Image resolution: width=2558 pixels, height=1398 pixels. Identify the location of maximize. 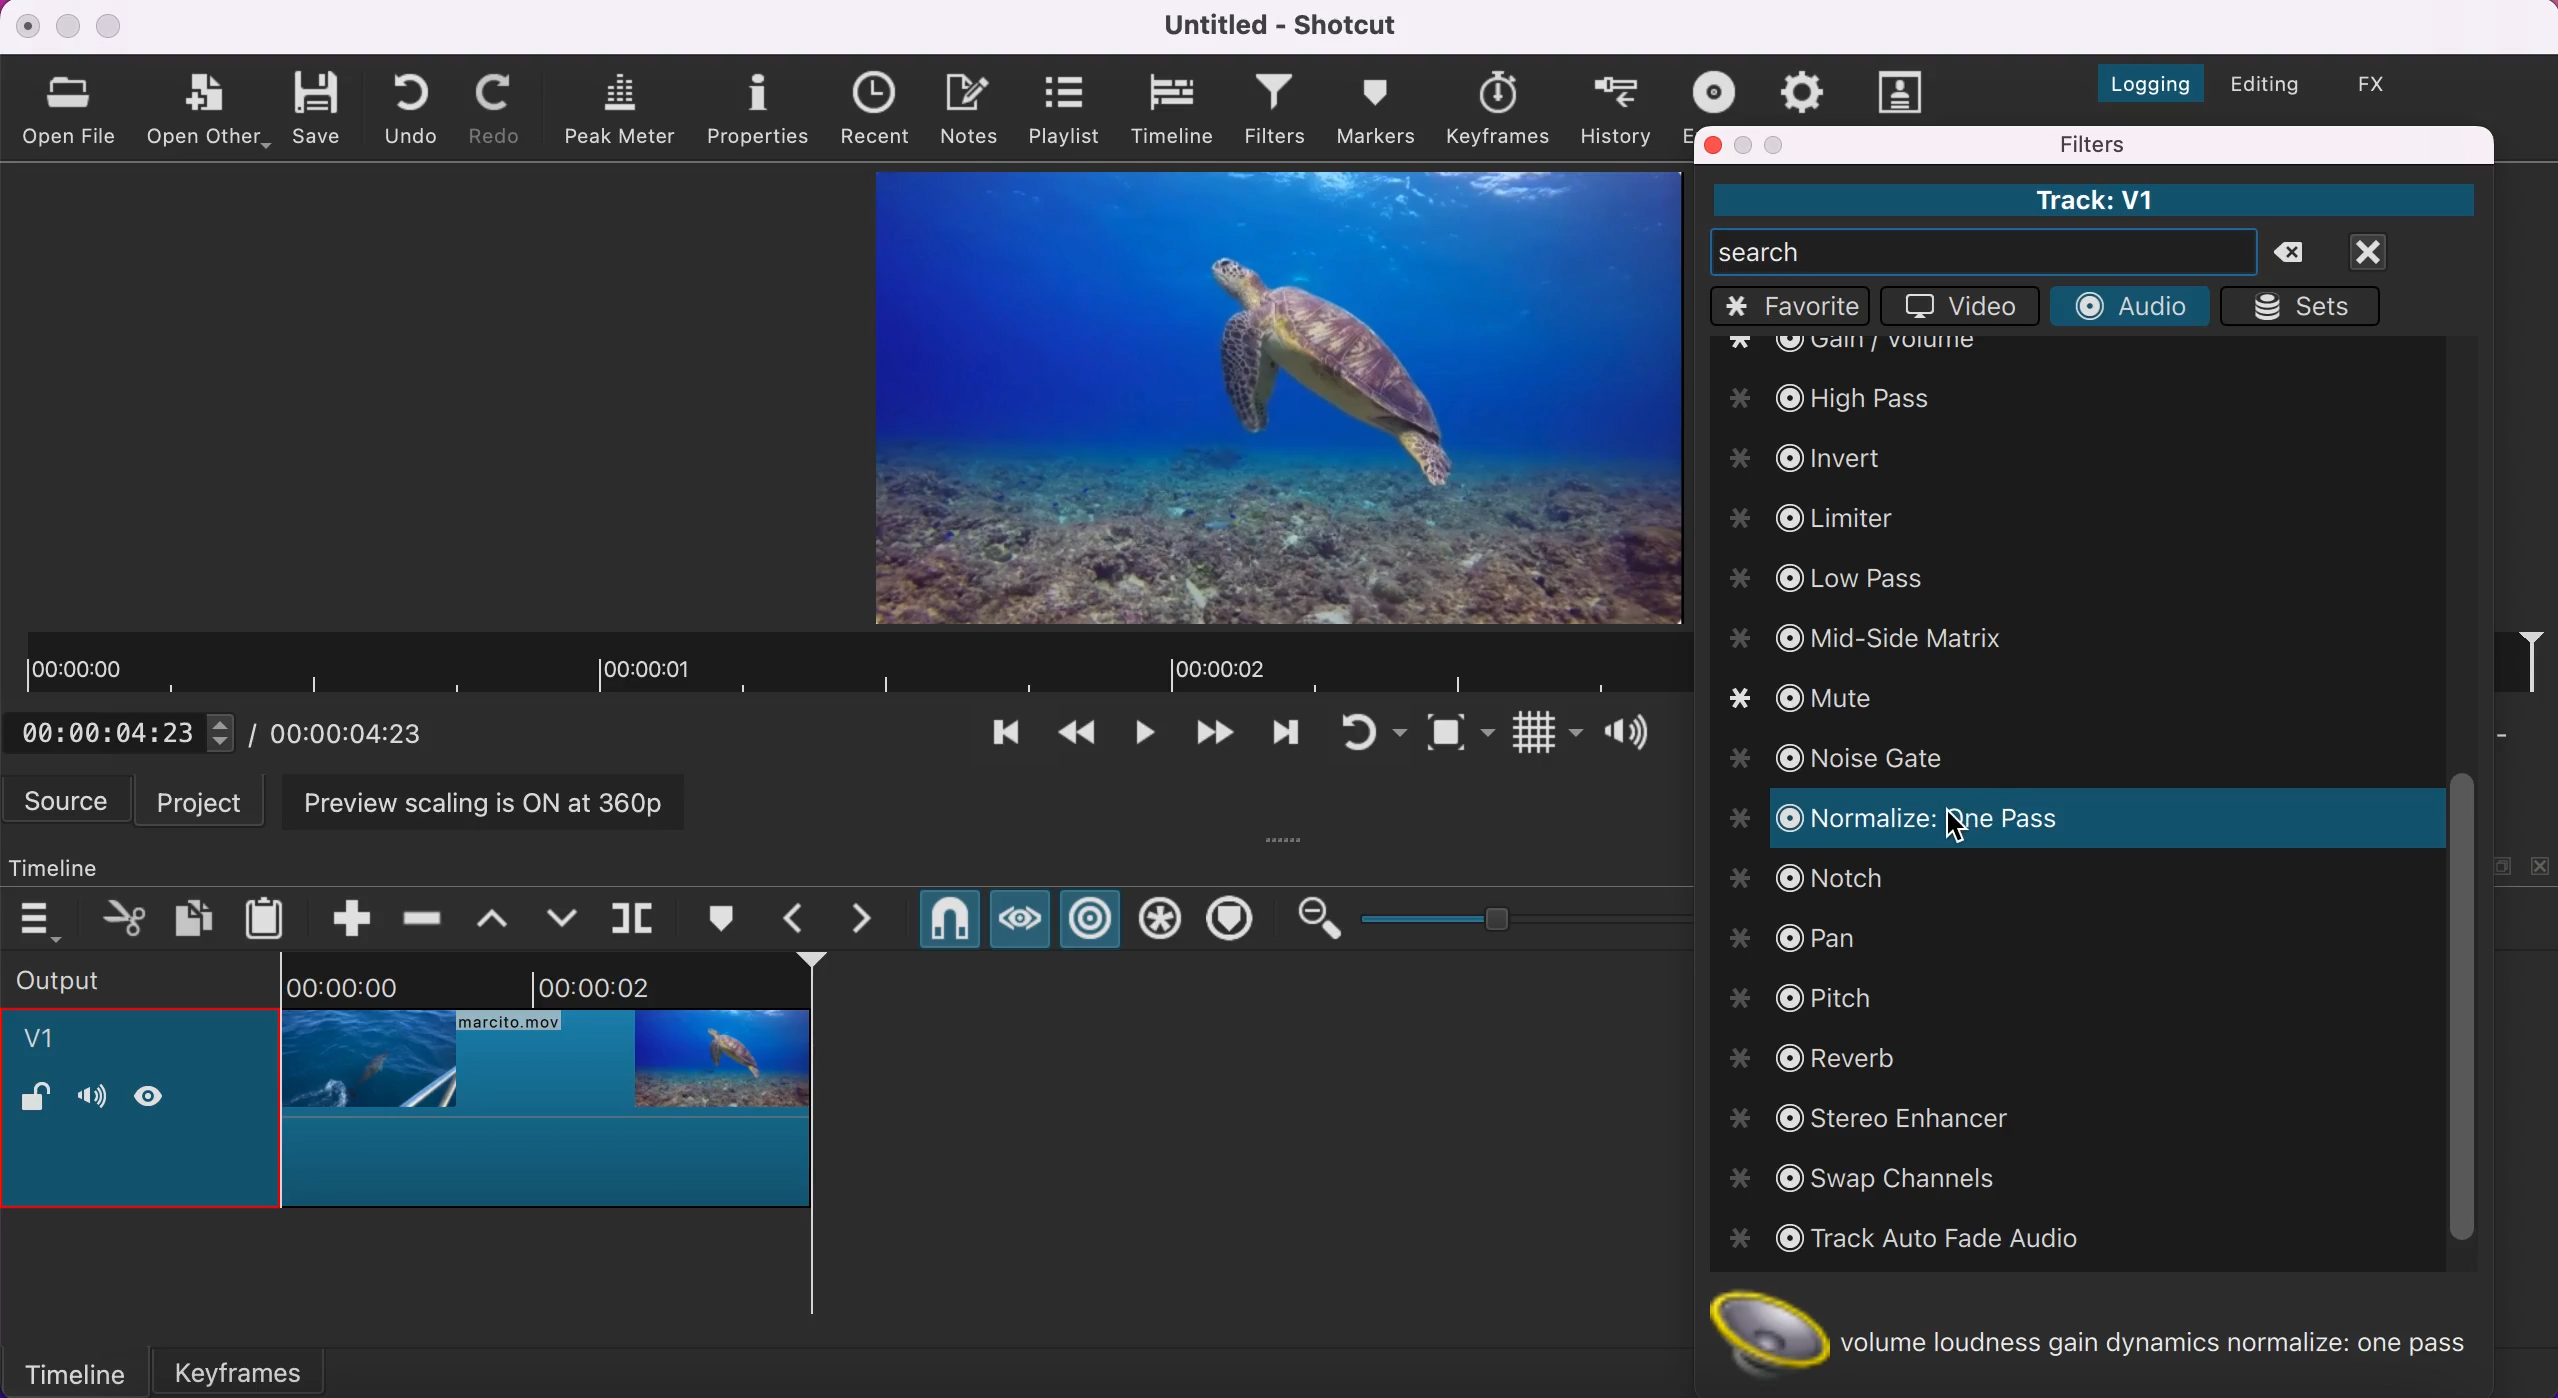
(112, 25).